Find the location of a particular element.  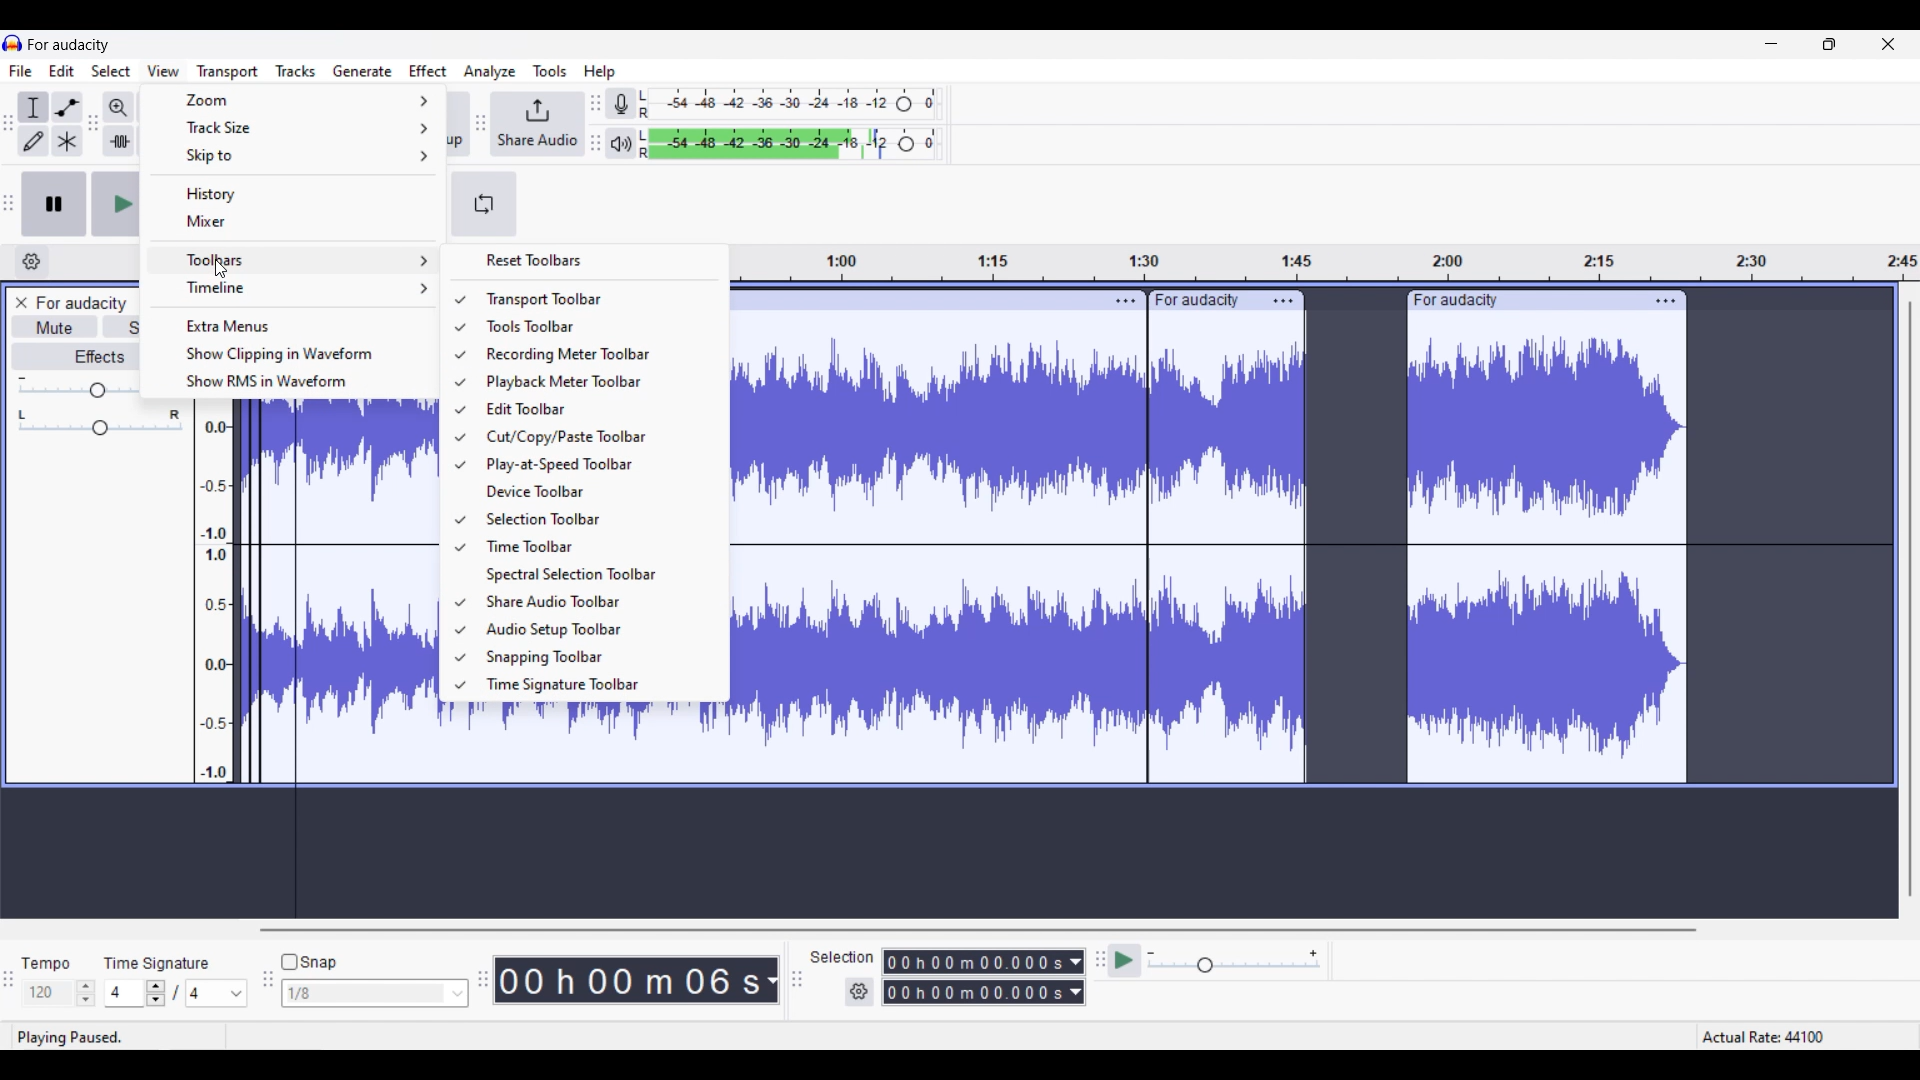

Tools toolbar is located at coordinates (593, 326).